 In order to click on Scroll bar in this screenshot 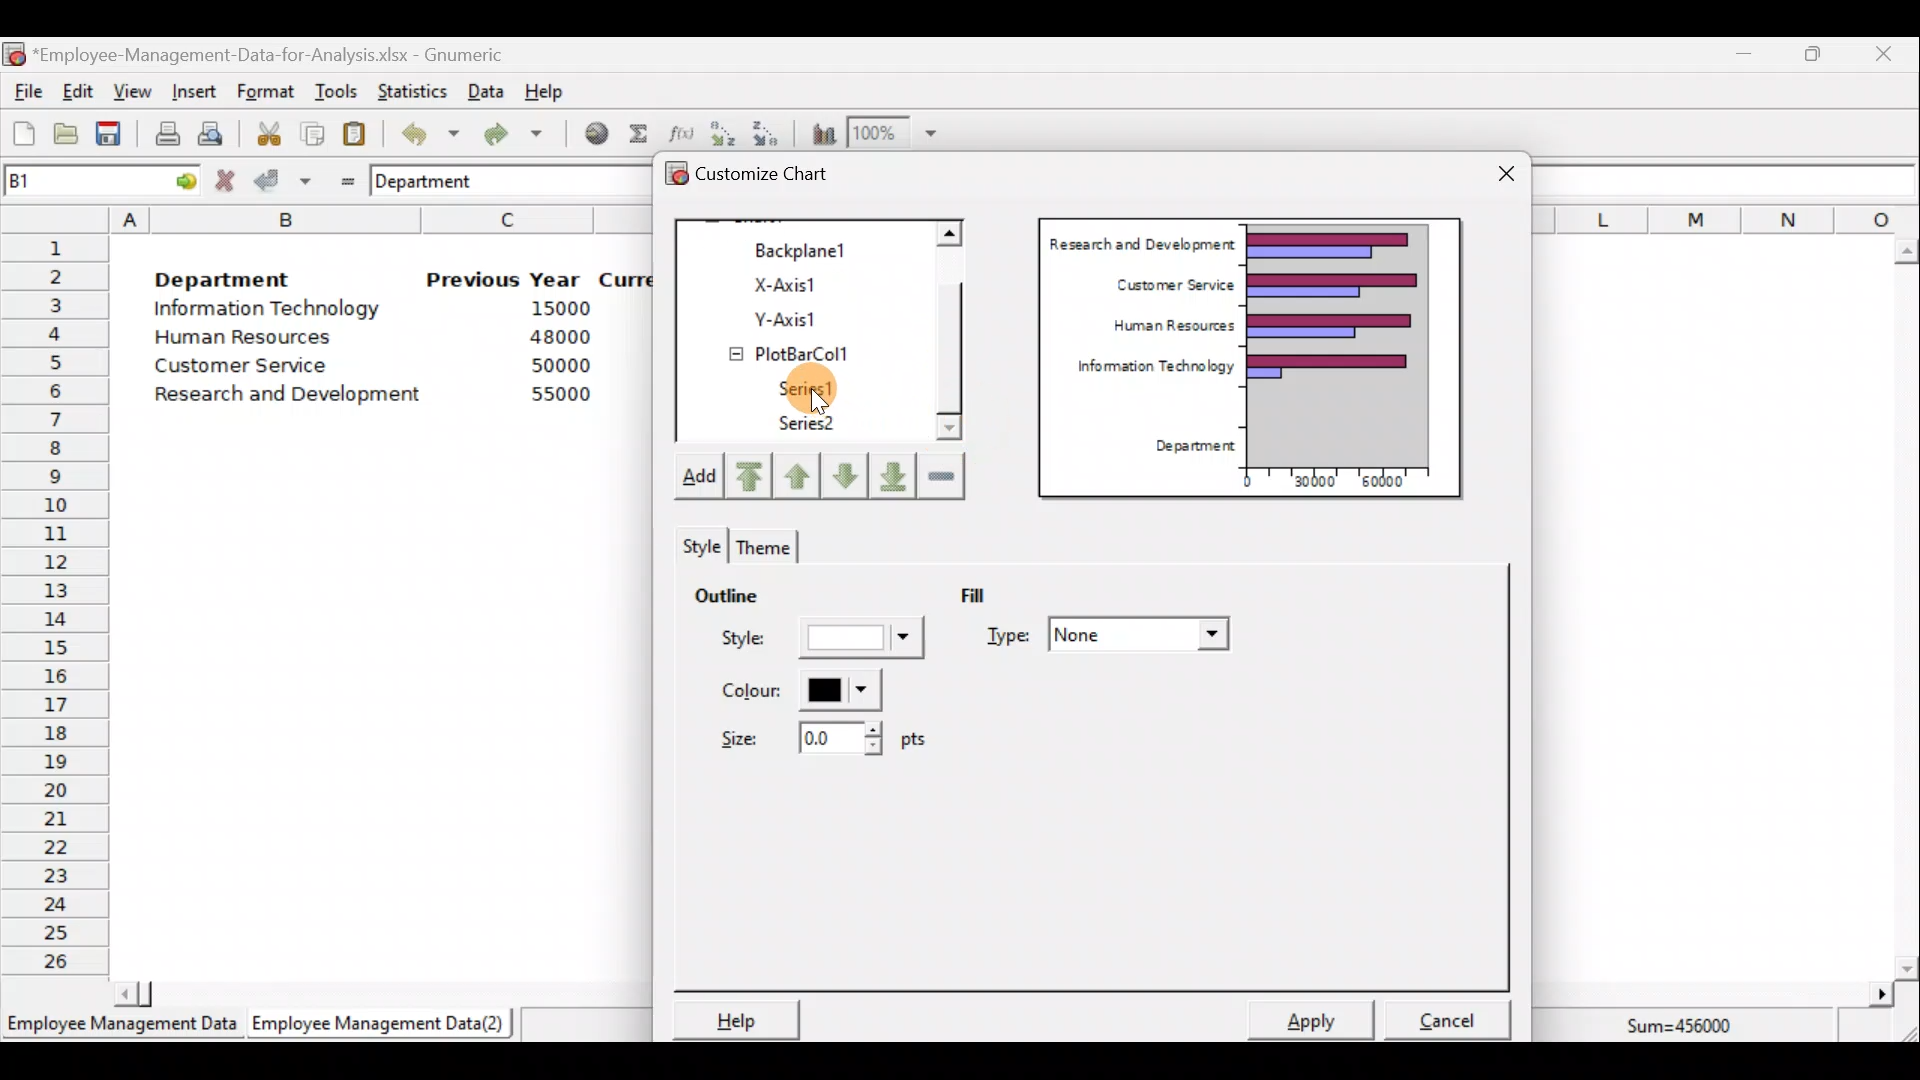, I will do `click(373, 992)`.